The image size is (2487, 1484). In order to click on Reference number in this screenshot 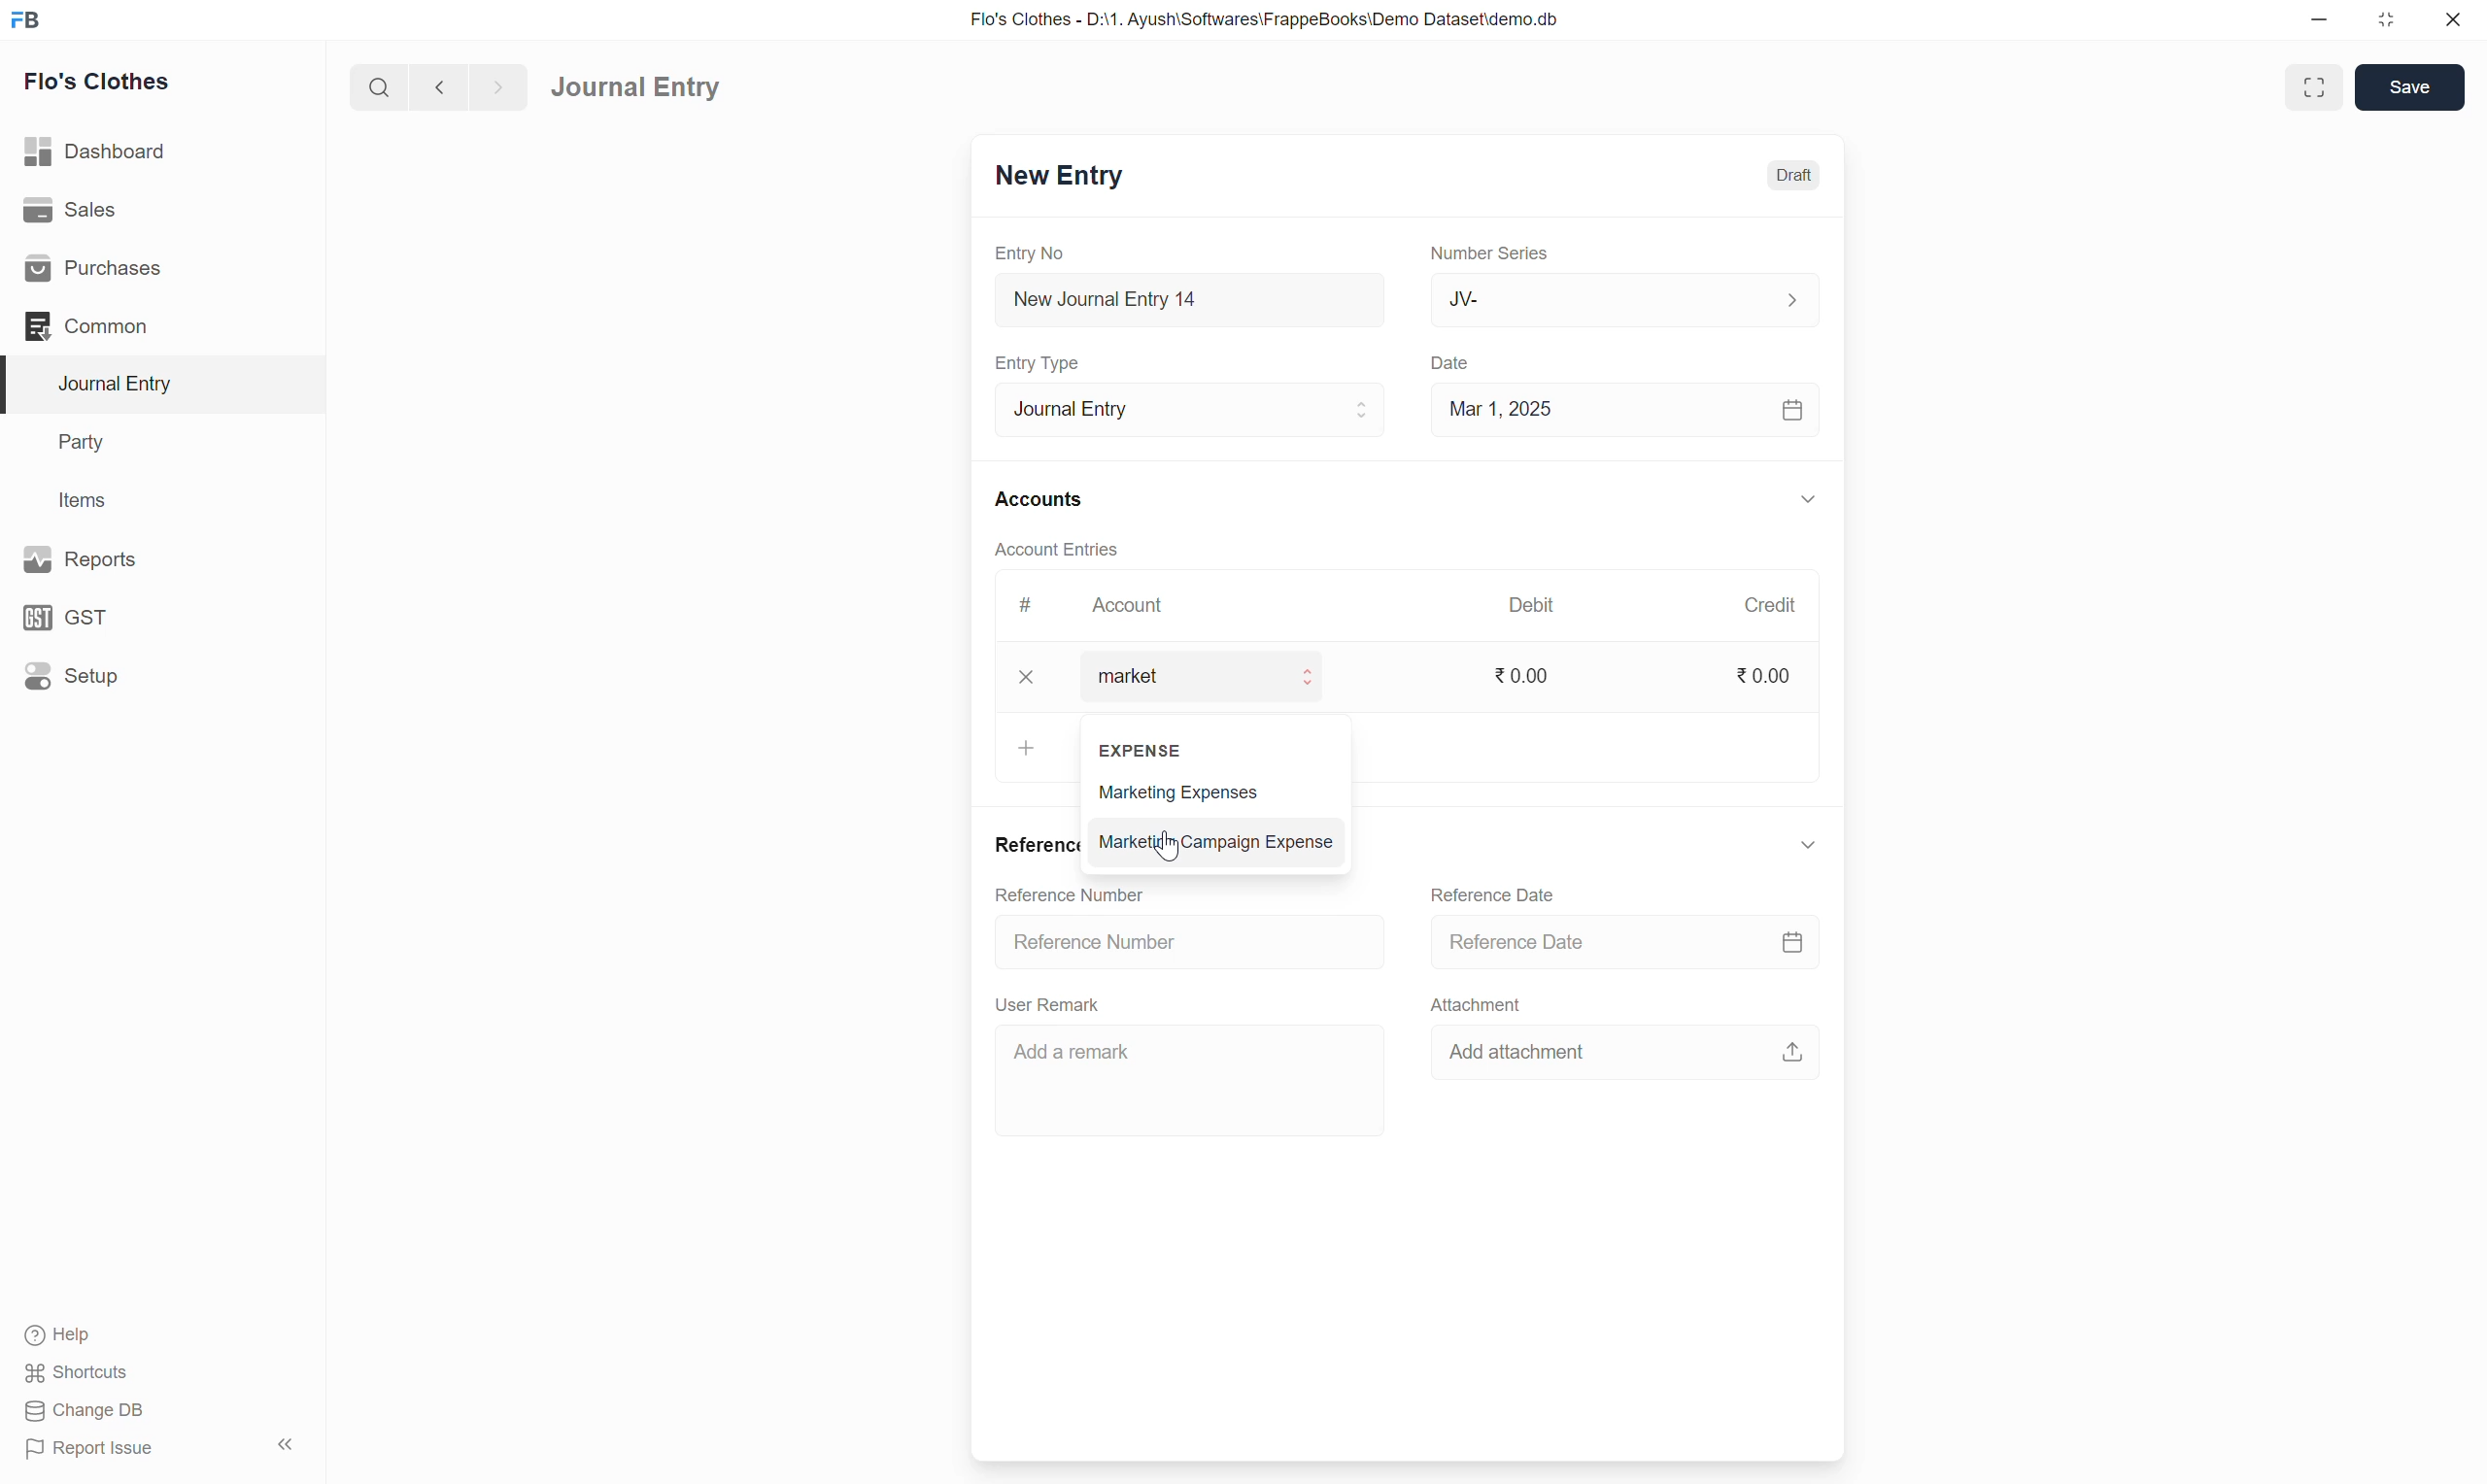, I will do `click(1139, 944)`.